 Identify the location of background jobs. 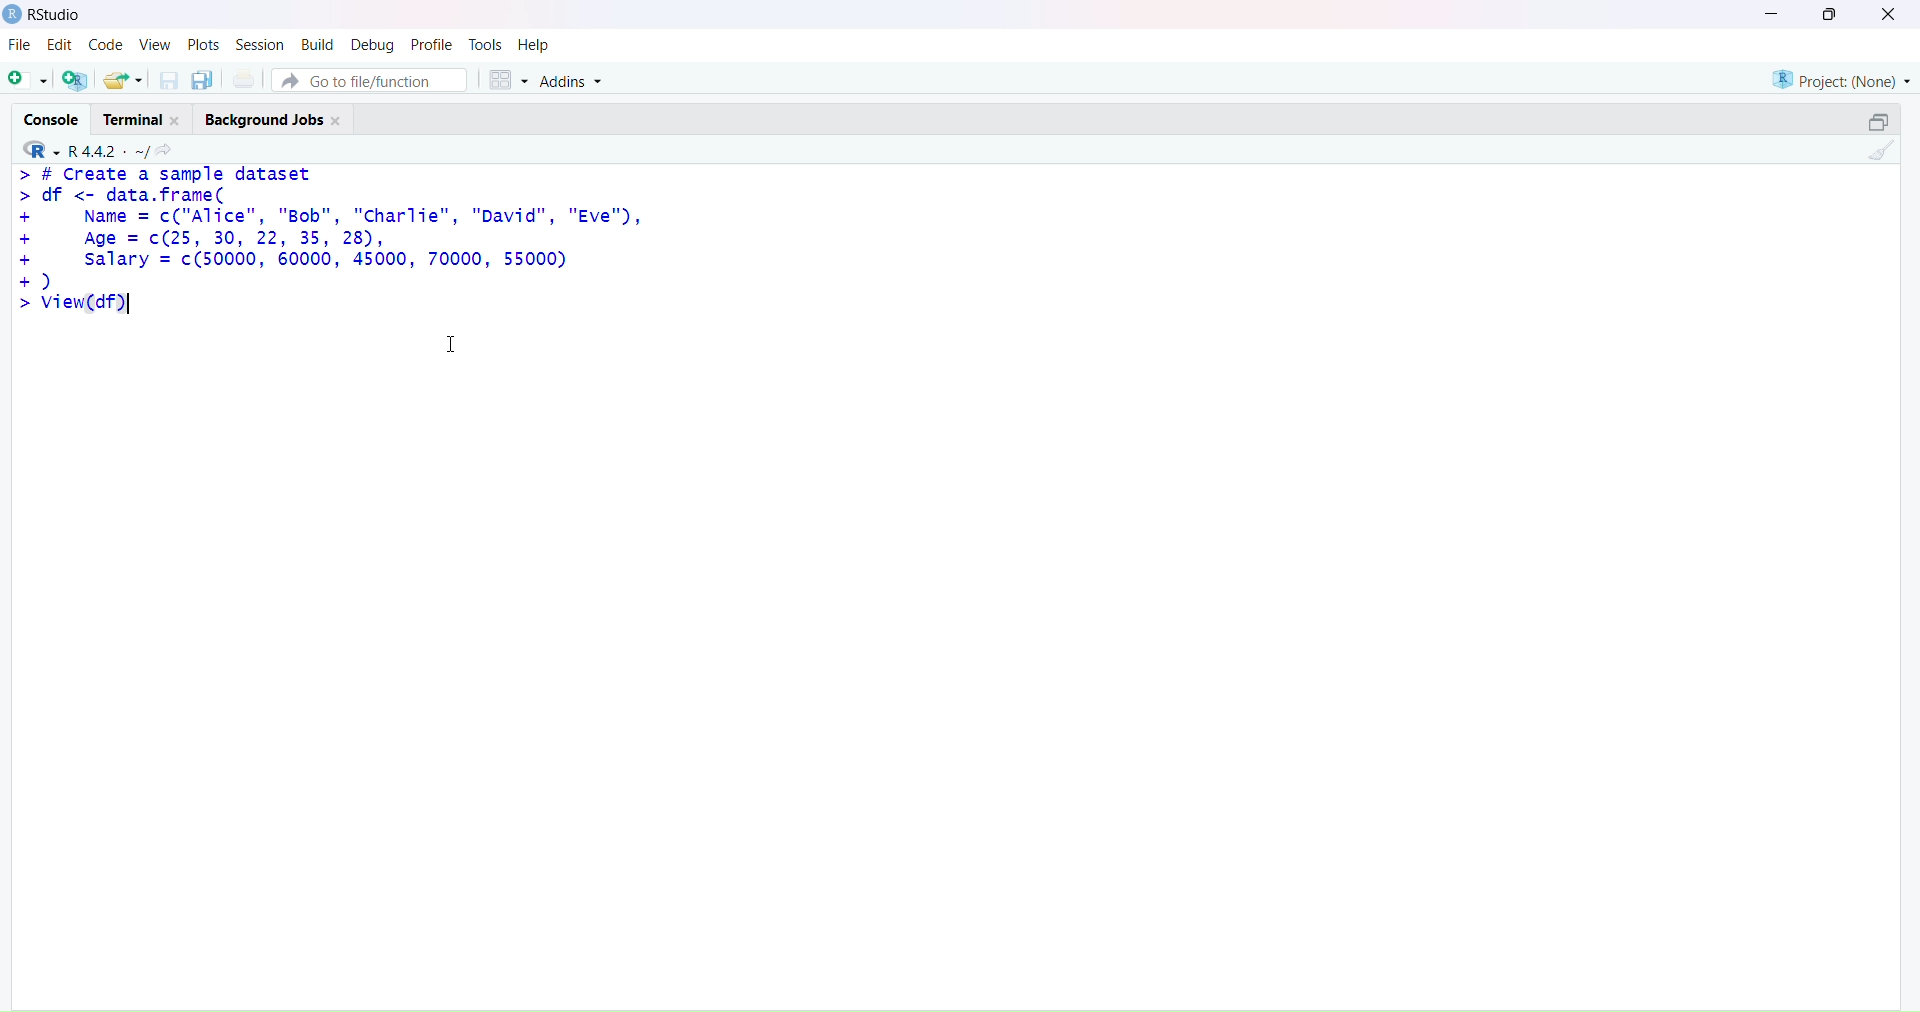
(275, 119).